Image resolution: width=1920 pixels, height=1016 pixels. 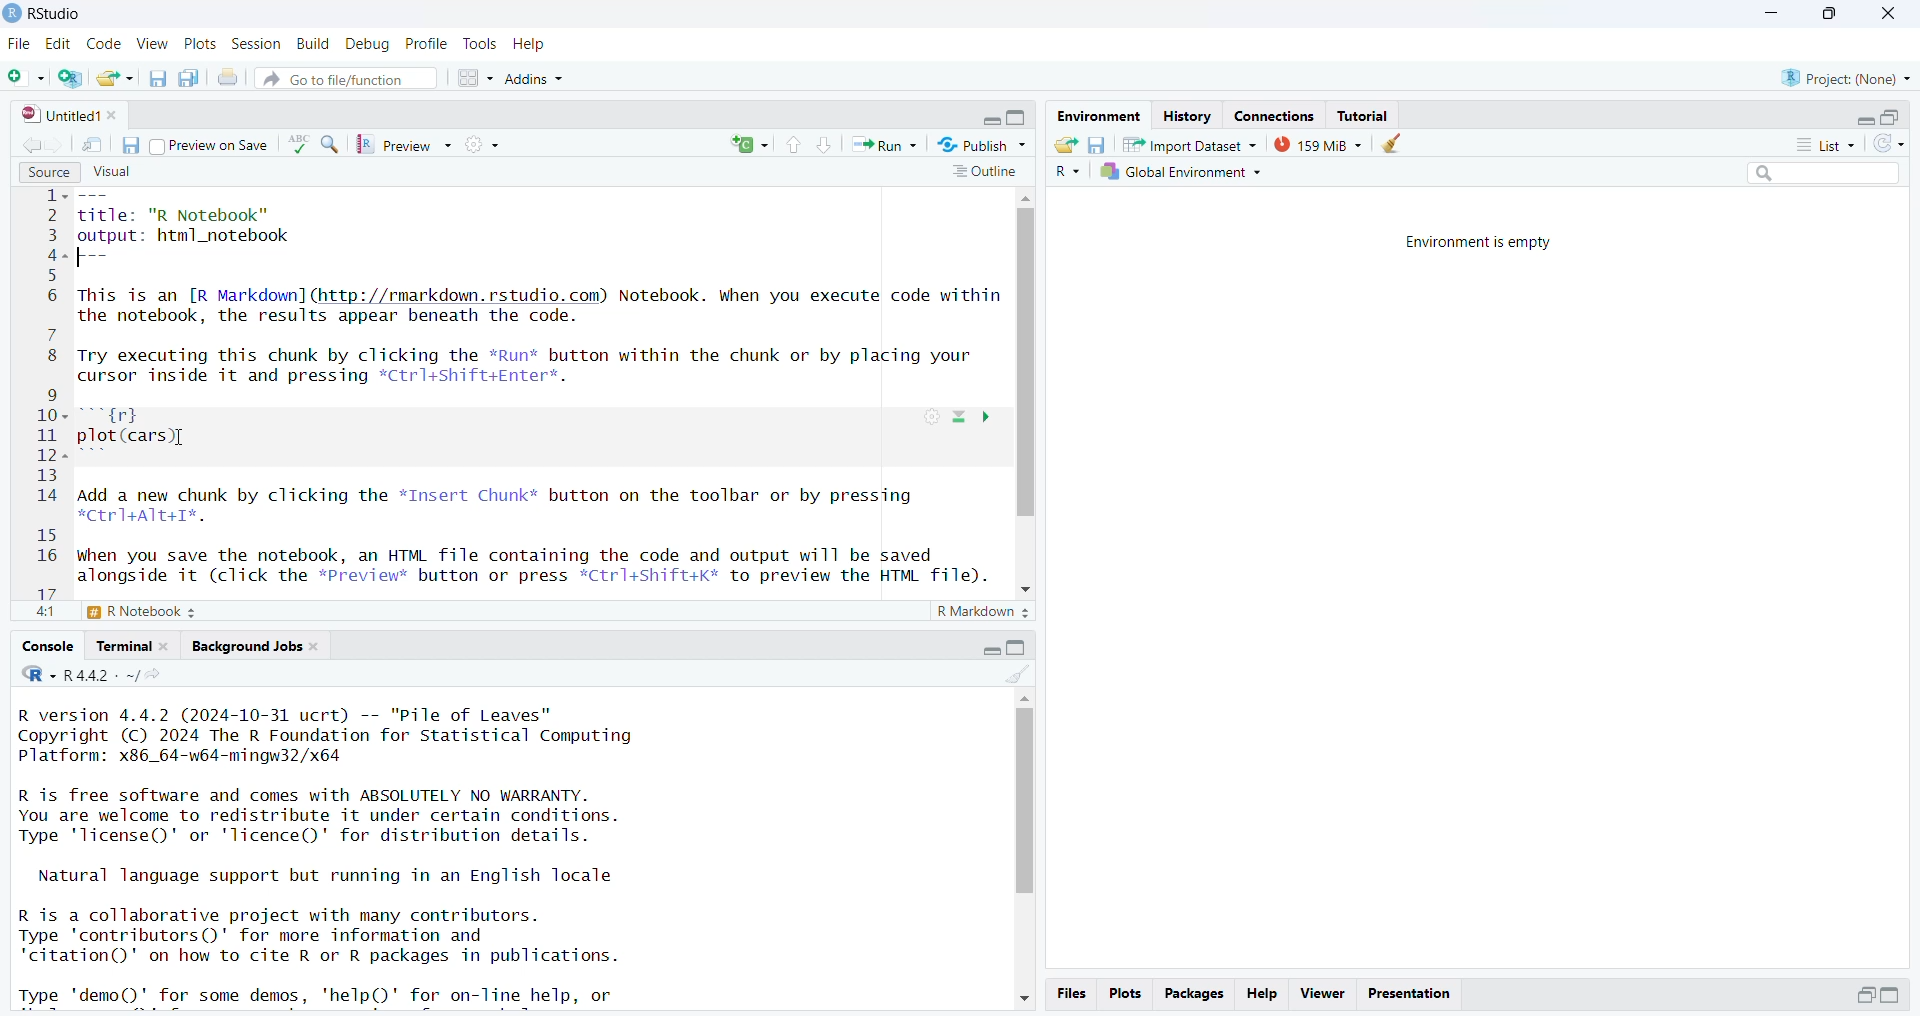 I want to click on workspace panes, so click(x=476, y=78).